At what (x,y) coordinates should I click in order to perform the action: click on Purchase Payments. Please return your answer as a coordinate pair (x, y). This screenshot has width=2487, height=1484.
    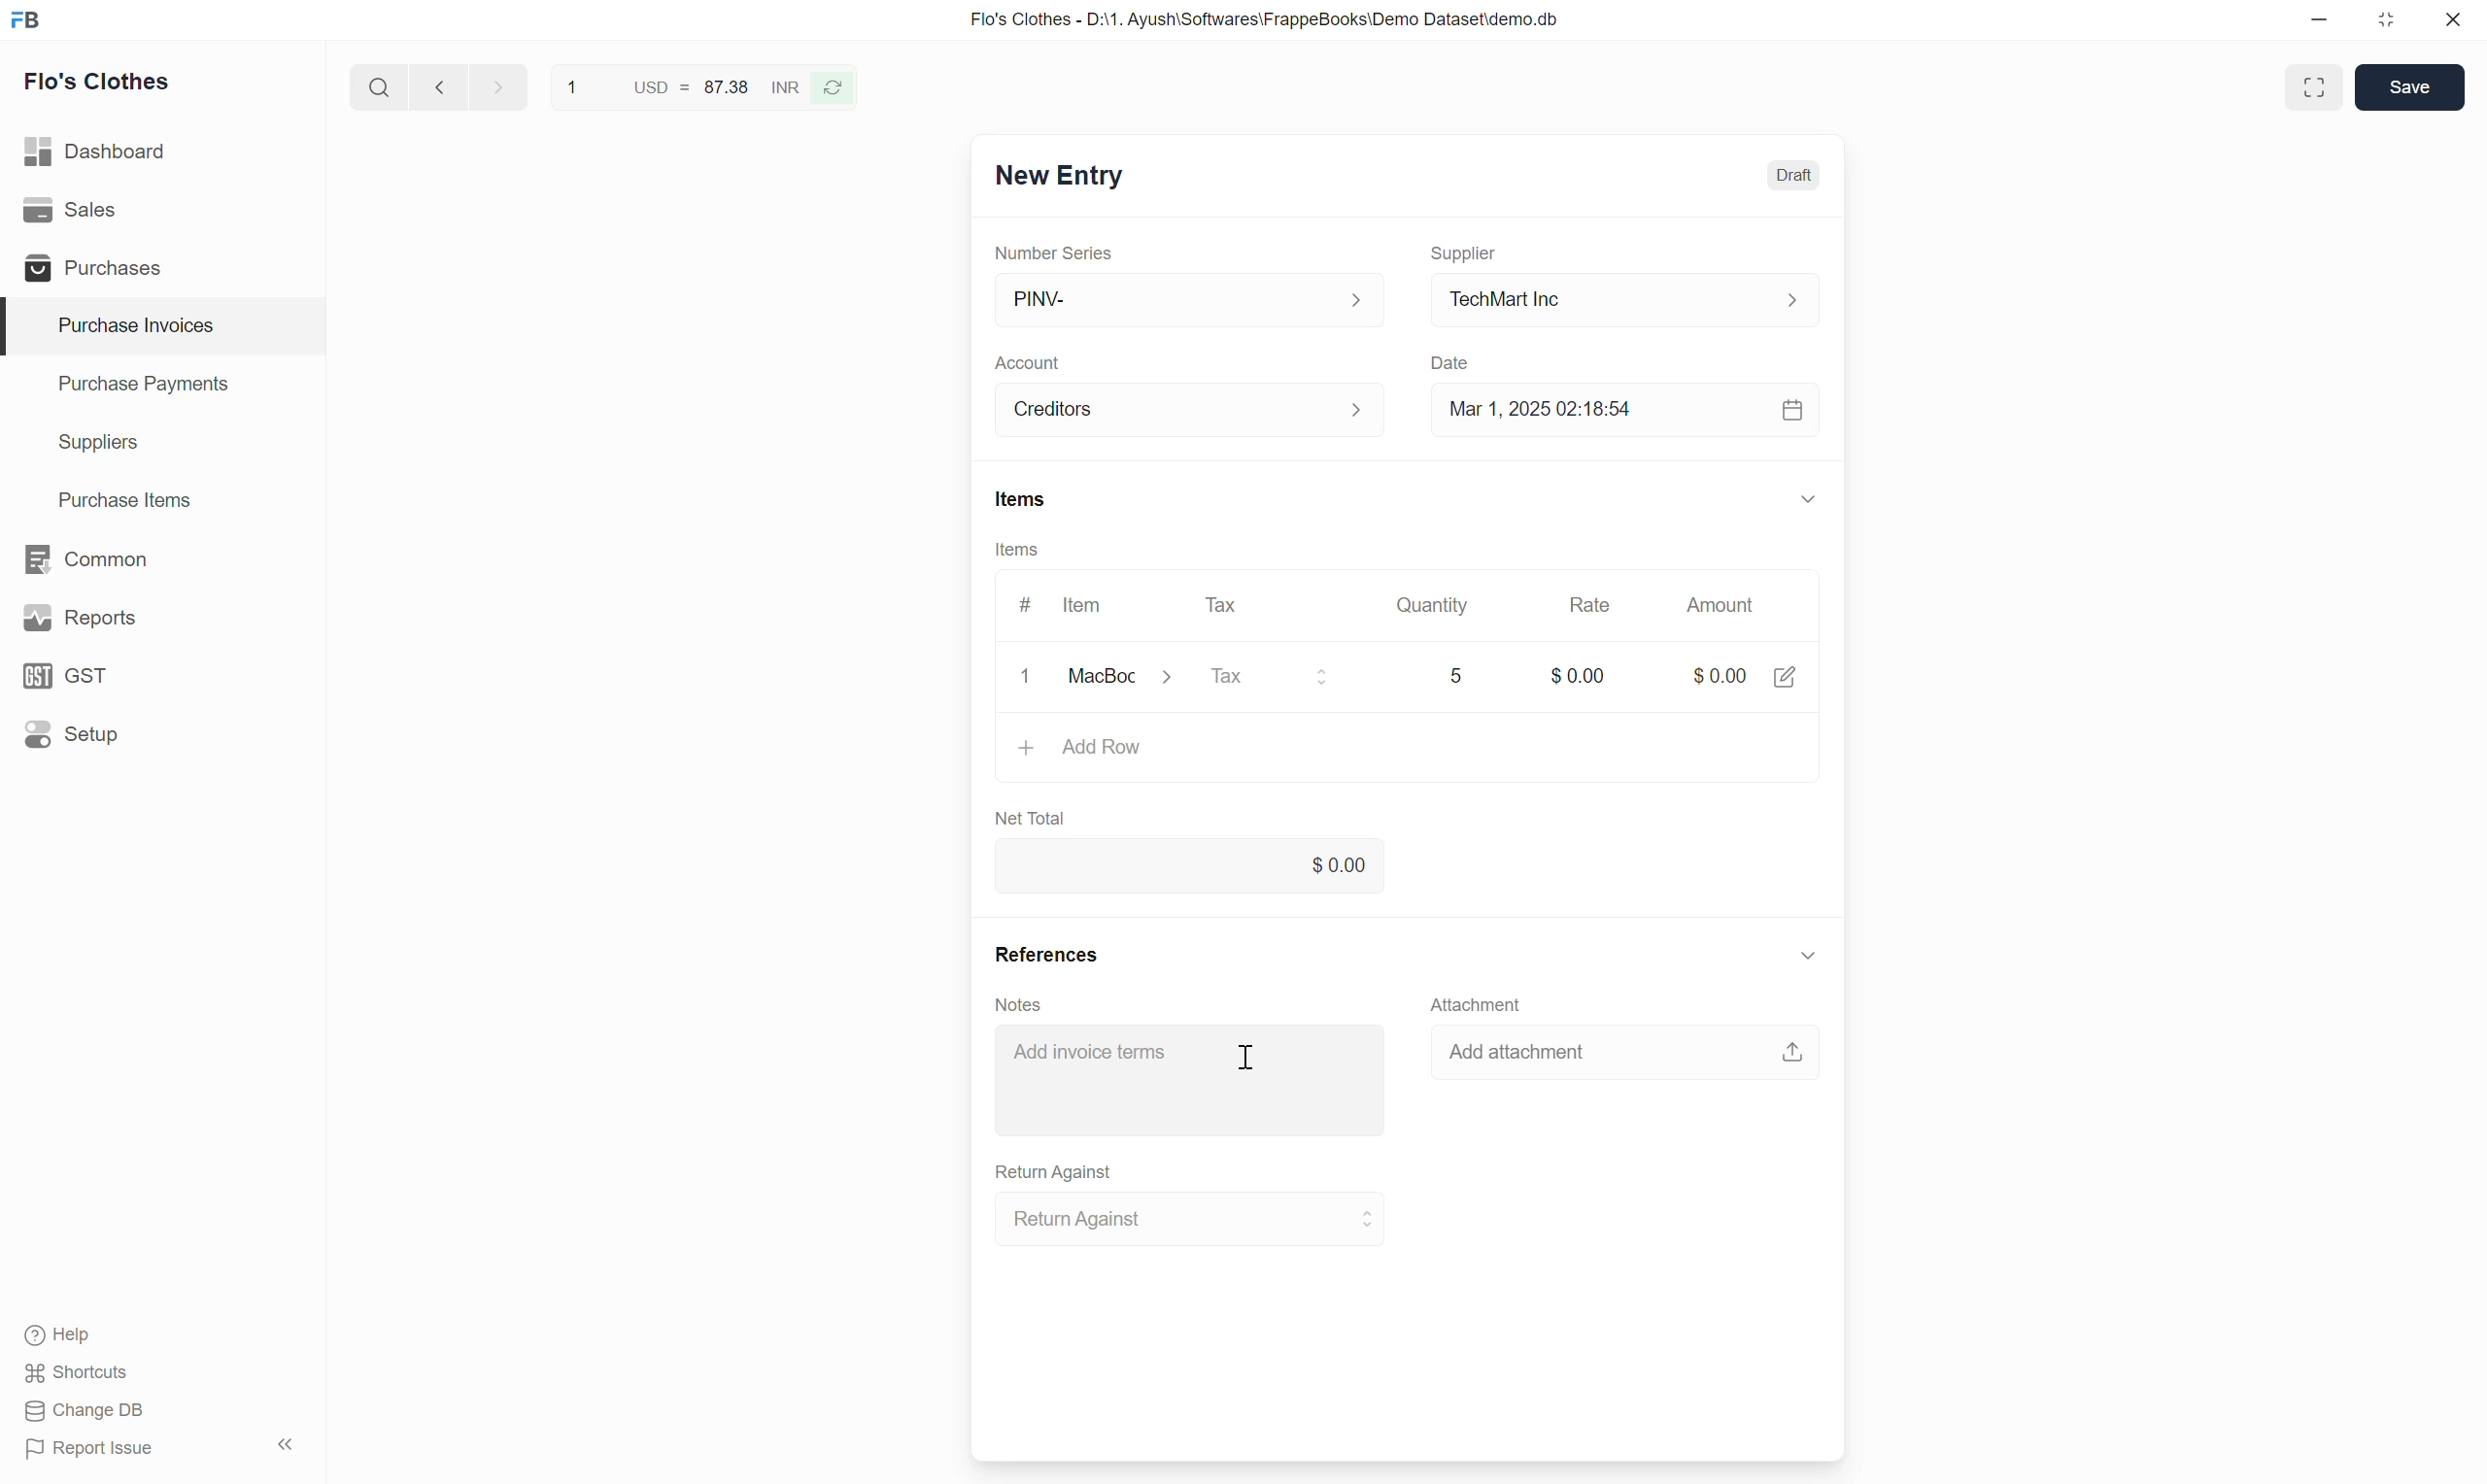
    Looking at the image, I should click on (163, 385).